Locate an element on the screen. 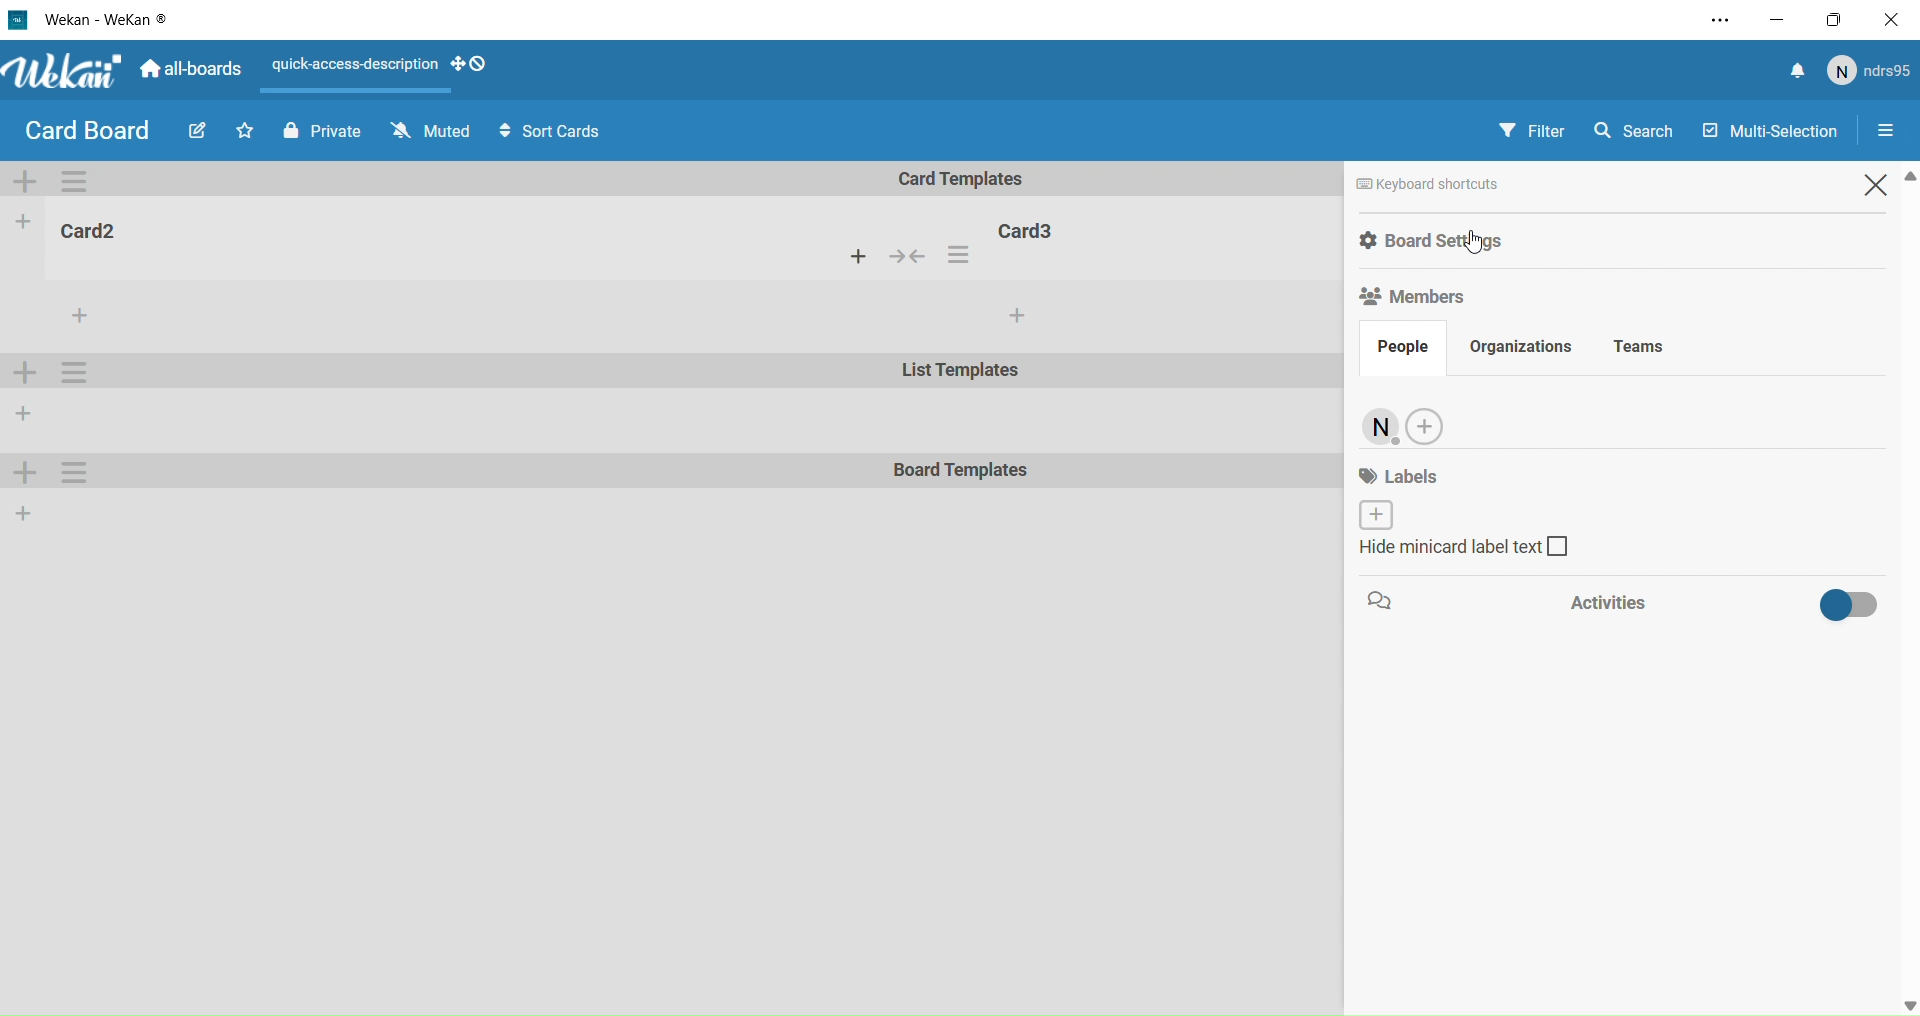  quick access description is located at coordinates (349, 69).